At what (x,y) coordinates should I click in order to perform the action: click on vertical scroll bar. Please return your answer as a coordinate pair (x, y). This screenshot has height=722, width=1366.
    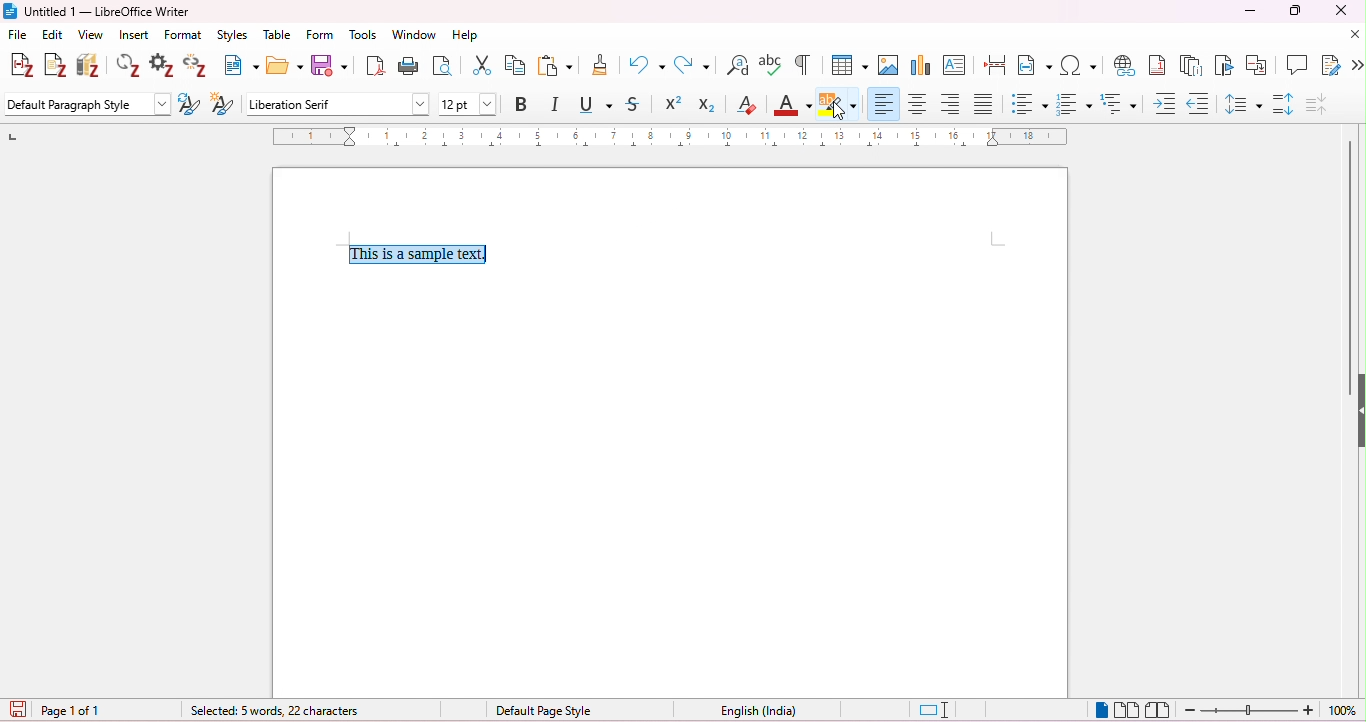
    Looking at the image, I should click on (1347, 268).